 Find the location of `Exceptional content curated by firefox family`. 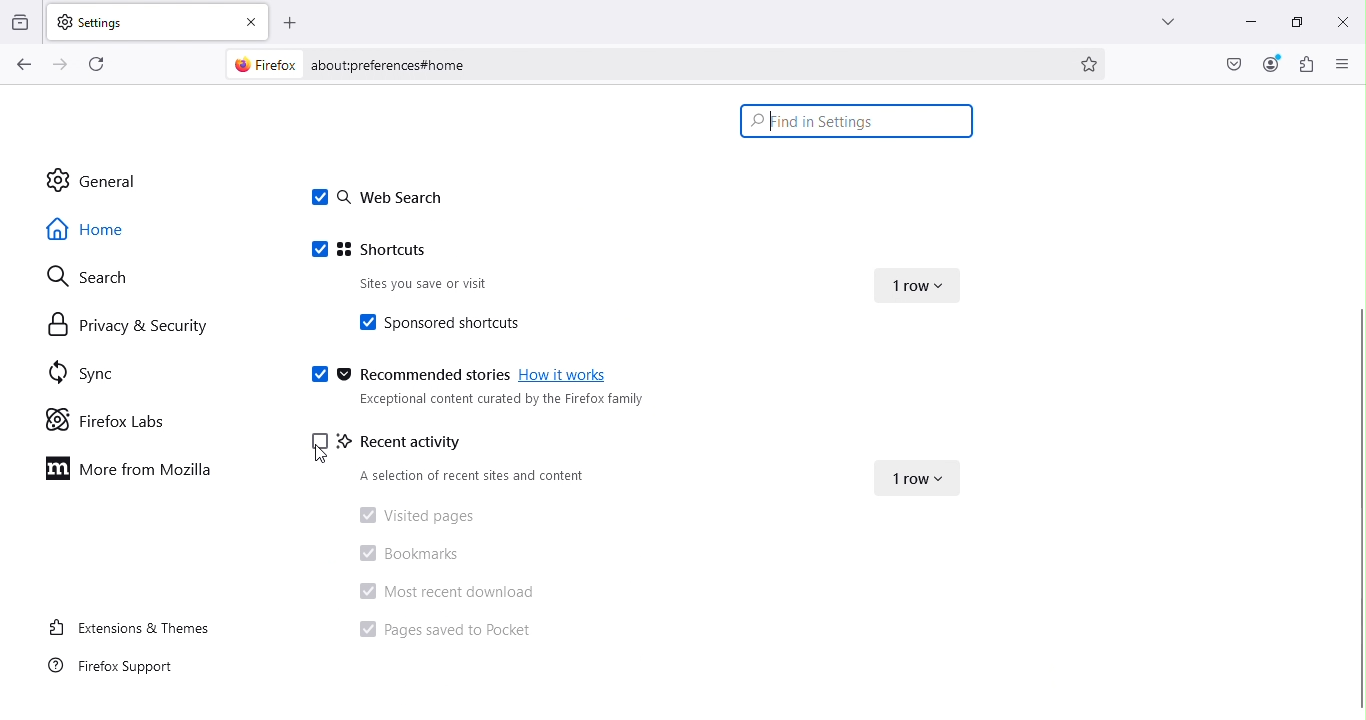

Exceptional content curated by firefox family is located at coordinates (496, 403).